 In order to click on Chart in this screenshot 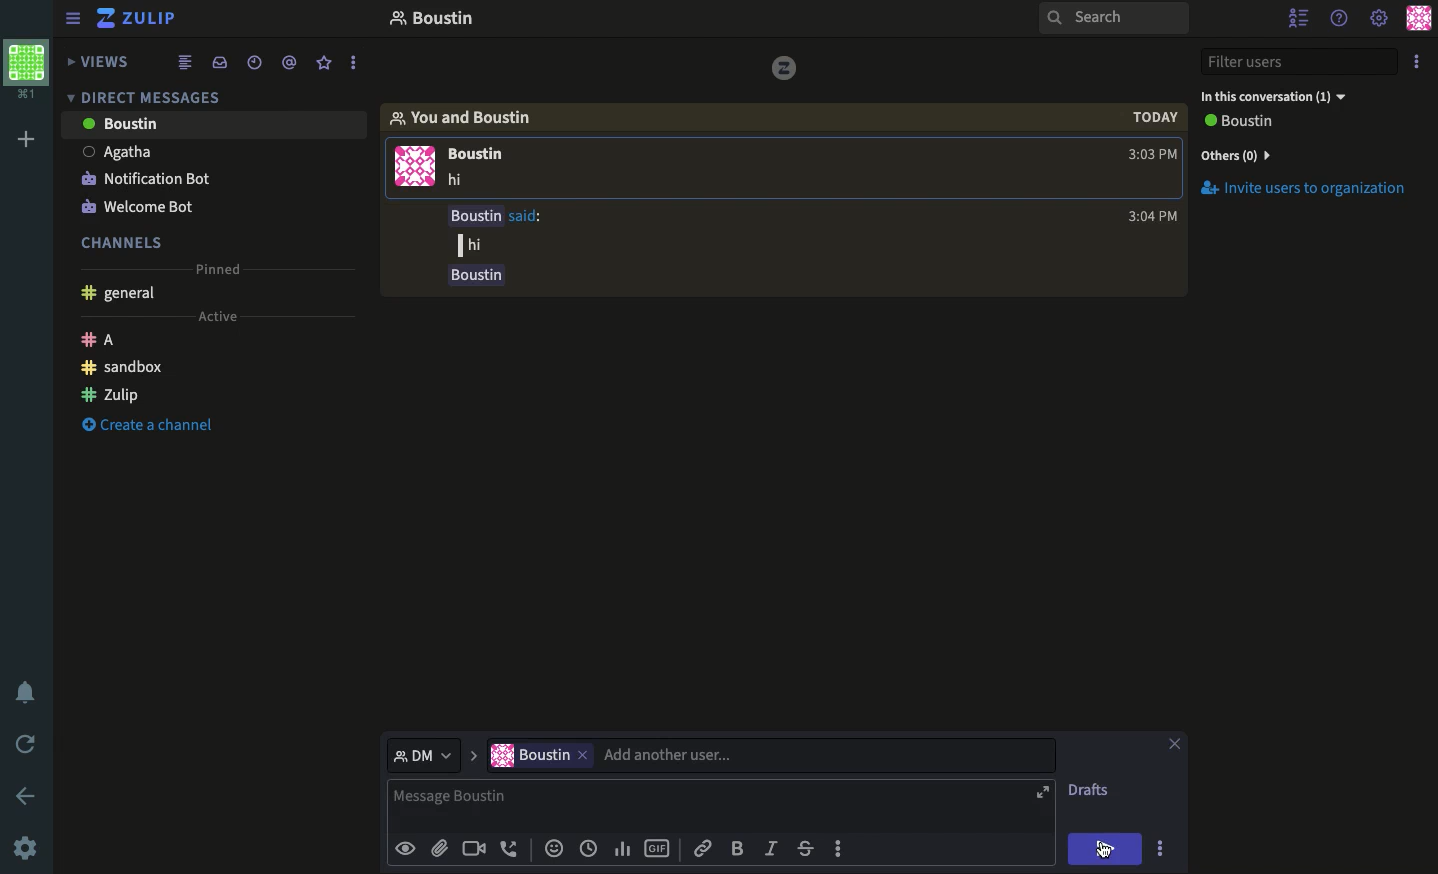, I will do `click(620, 847)`.